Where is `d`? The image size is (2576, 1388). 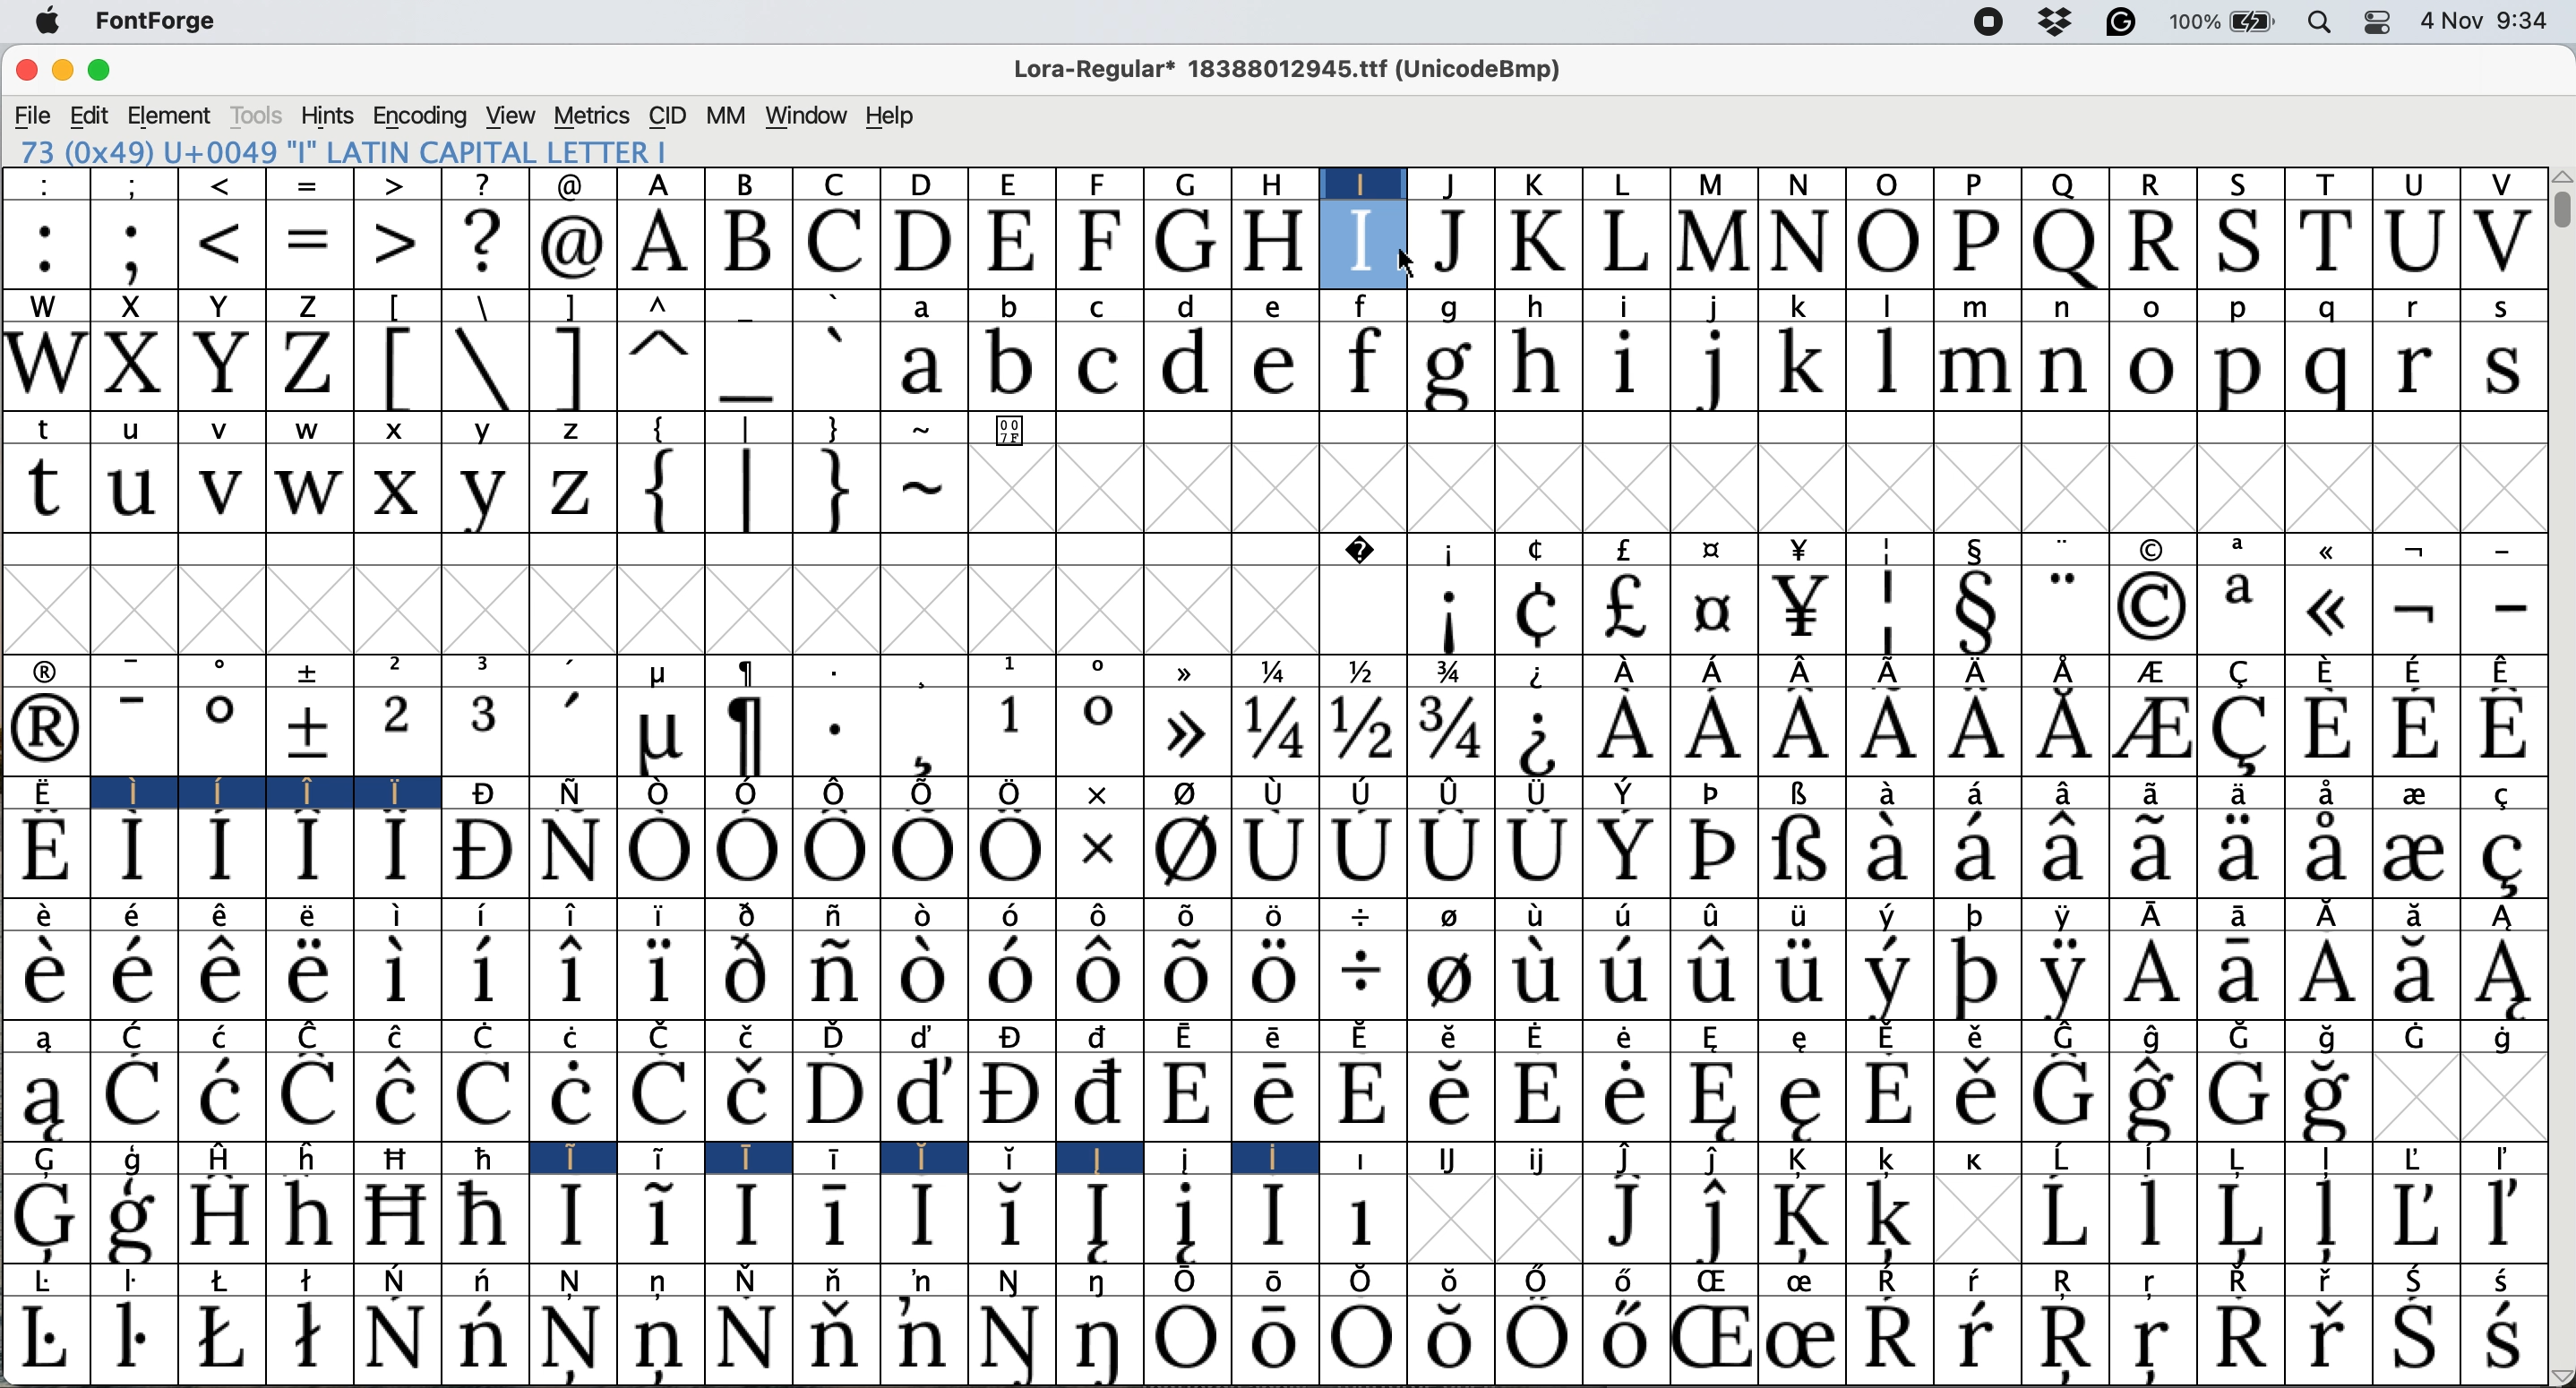 d is located at coordinates (1190, 368).